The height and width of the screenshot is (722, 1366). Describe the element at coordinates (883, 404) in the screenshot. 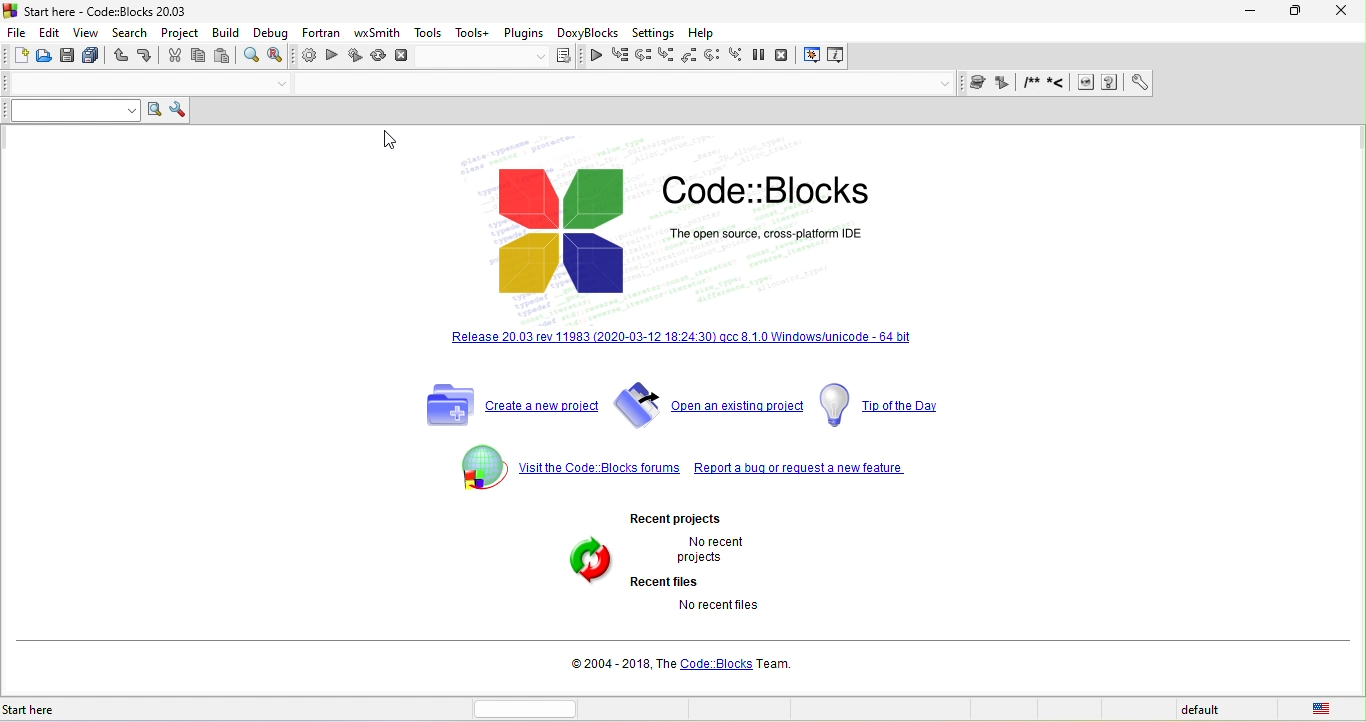

I see `tip of the day` at that location.